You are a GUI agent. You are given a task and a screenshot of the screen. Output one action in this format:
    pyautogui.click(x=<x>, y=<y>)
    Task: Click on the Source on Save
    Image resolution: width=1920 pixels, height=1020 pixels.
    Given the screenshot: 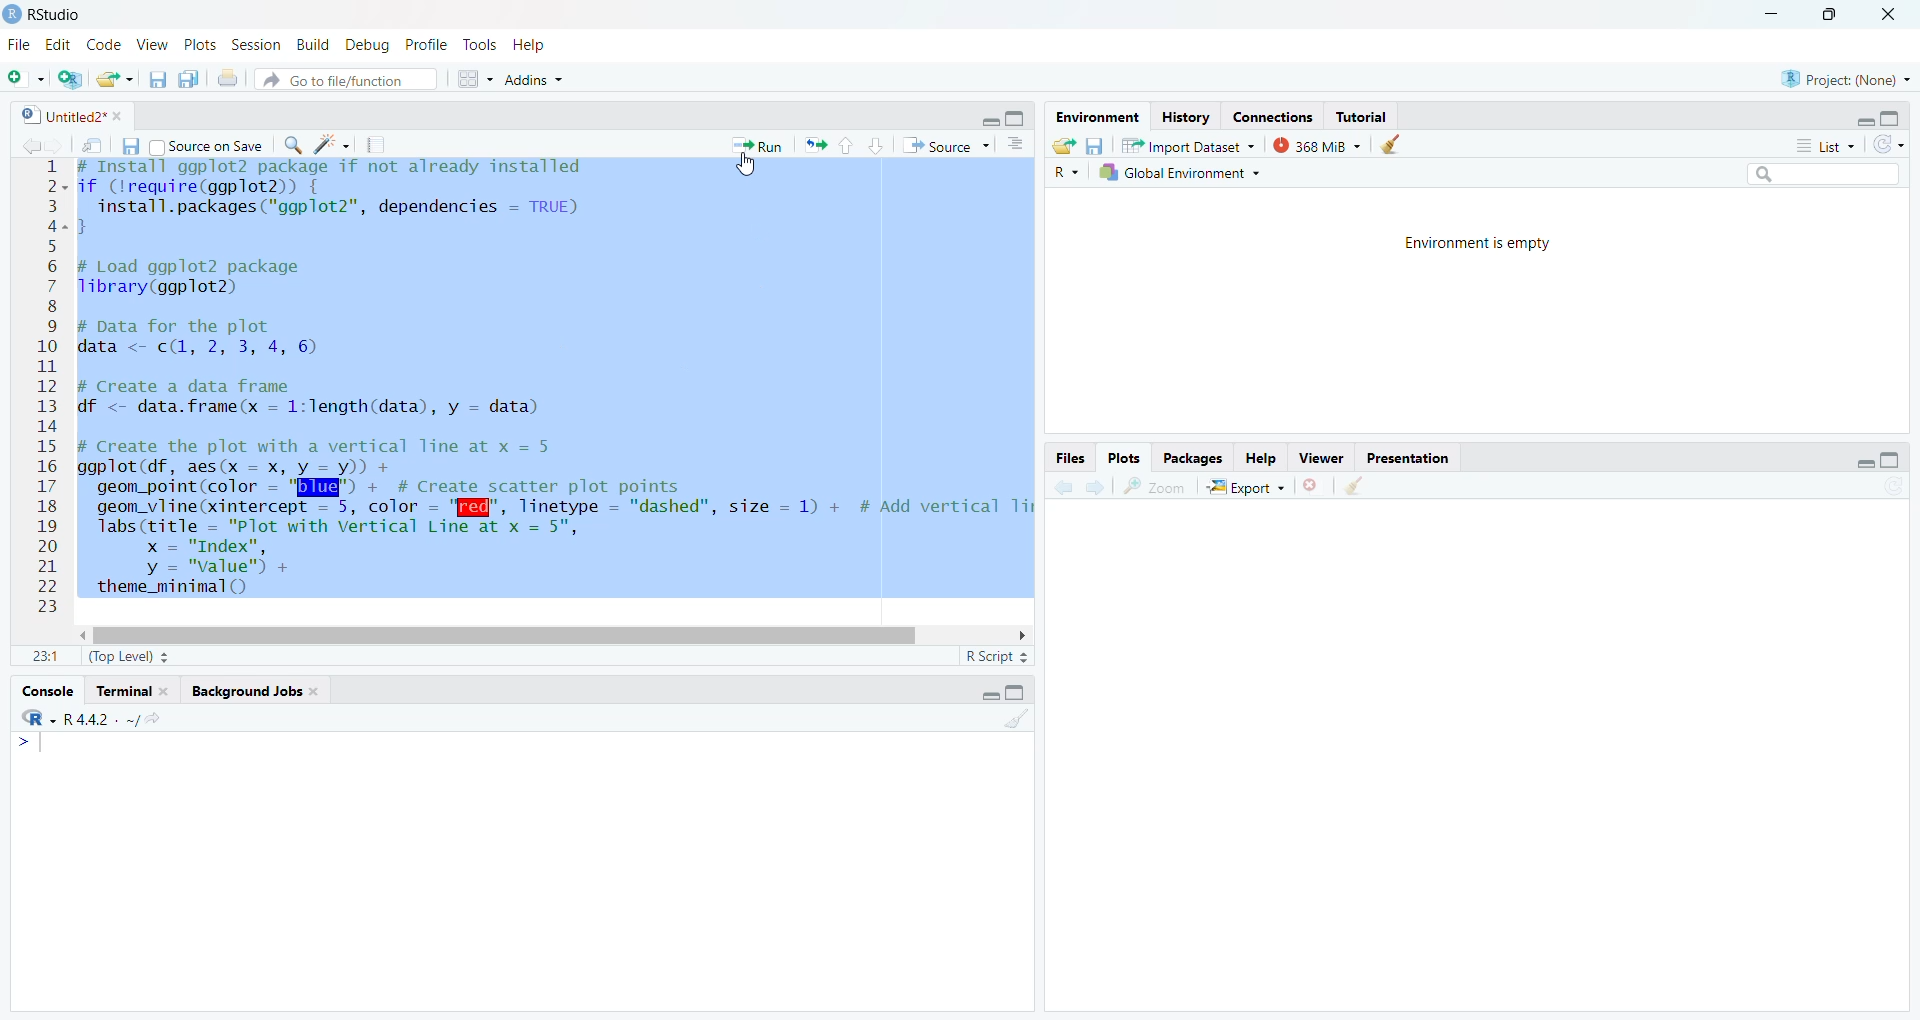 What is the action you would take?
    pyautogui.click(x=207, y=144)
    